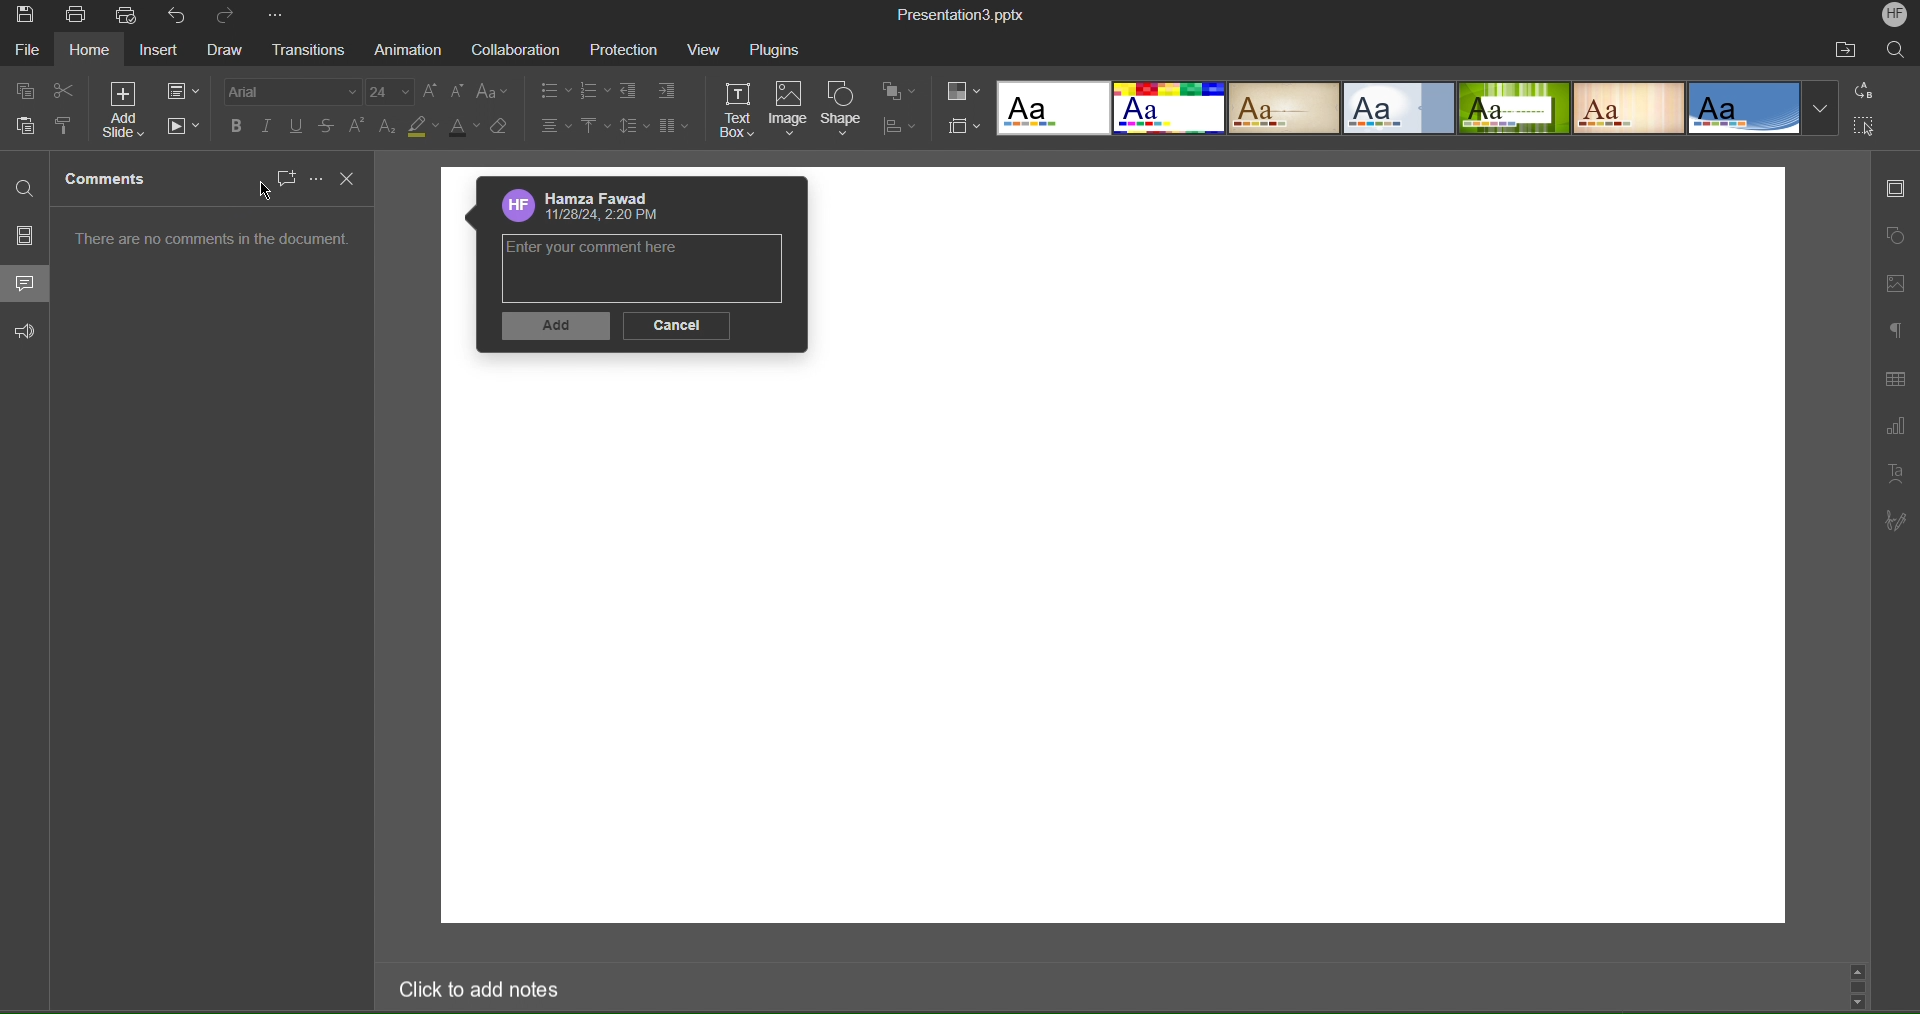  What do you see at coordinates (1897, 189) in the screenshot?
I see `Slide Settings` at bounding box center [1897, 189].